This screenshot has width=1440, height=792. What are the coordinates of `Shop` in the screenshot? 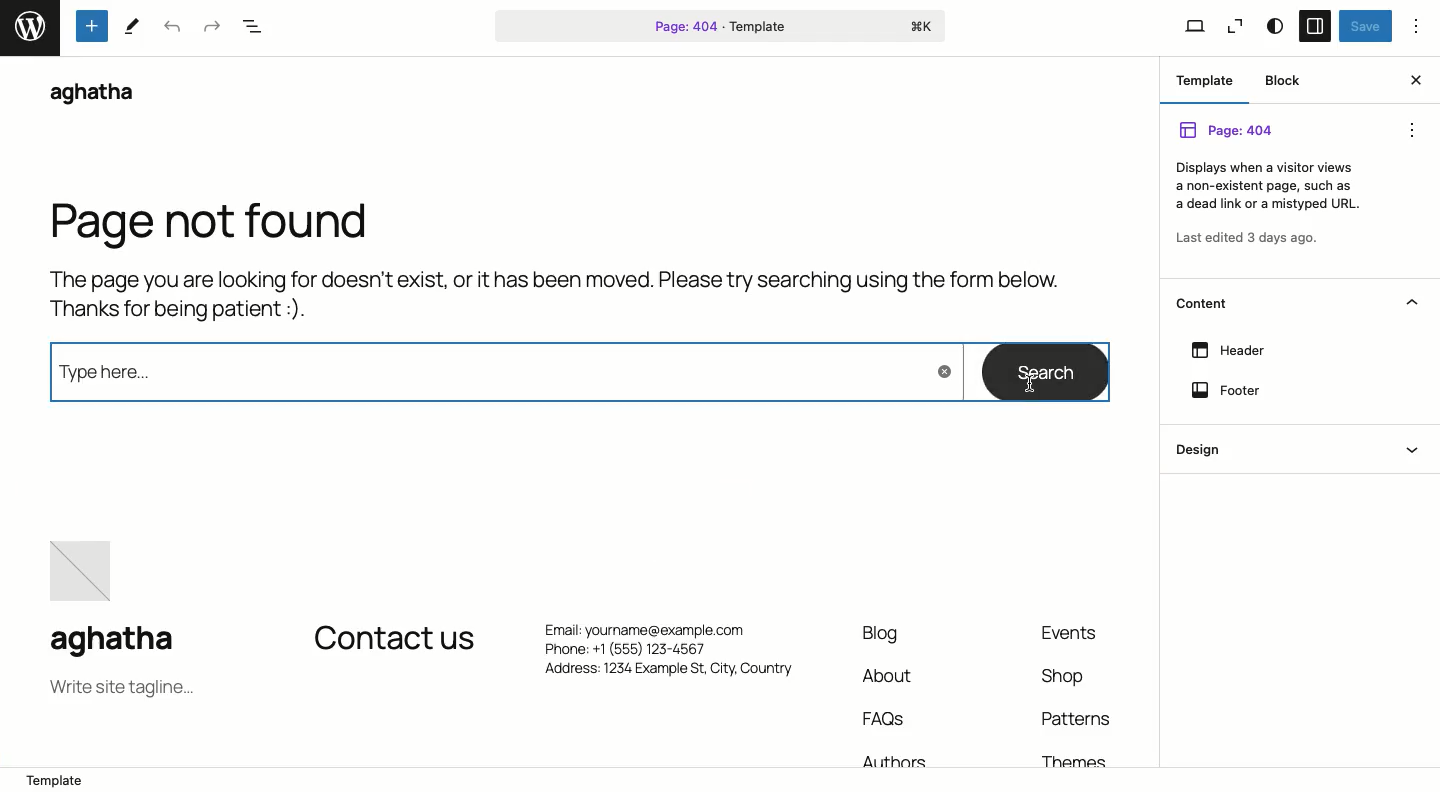 It's located at (1071, 677).